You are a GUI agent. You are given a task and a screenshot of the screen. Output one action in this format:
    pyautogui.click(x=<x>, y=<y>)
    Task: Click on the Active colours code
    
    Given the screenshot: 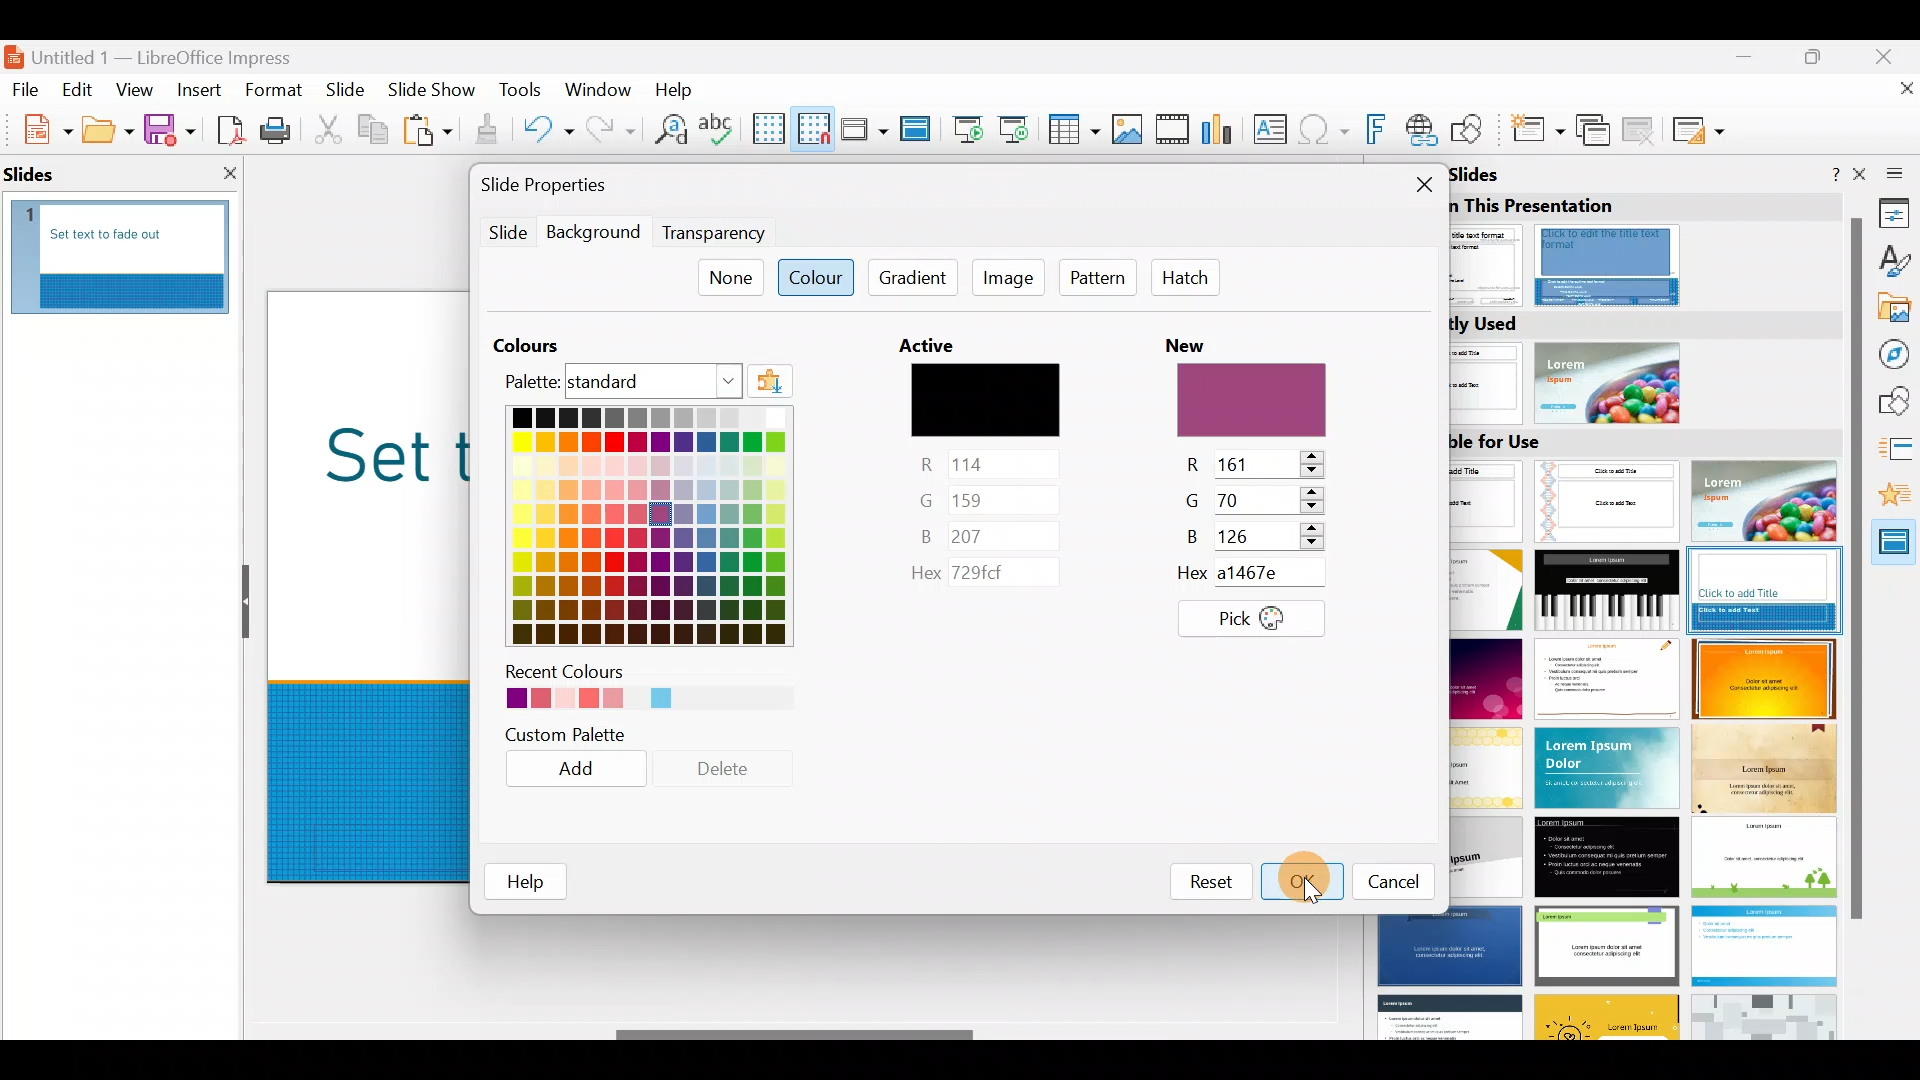 What is the action you would take?
    pyautogui.click(x=976, y=576)
    